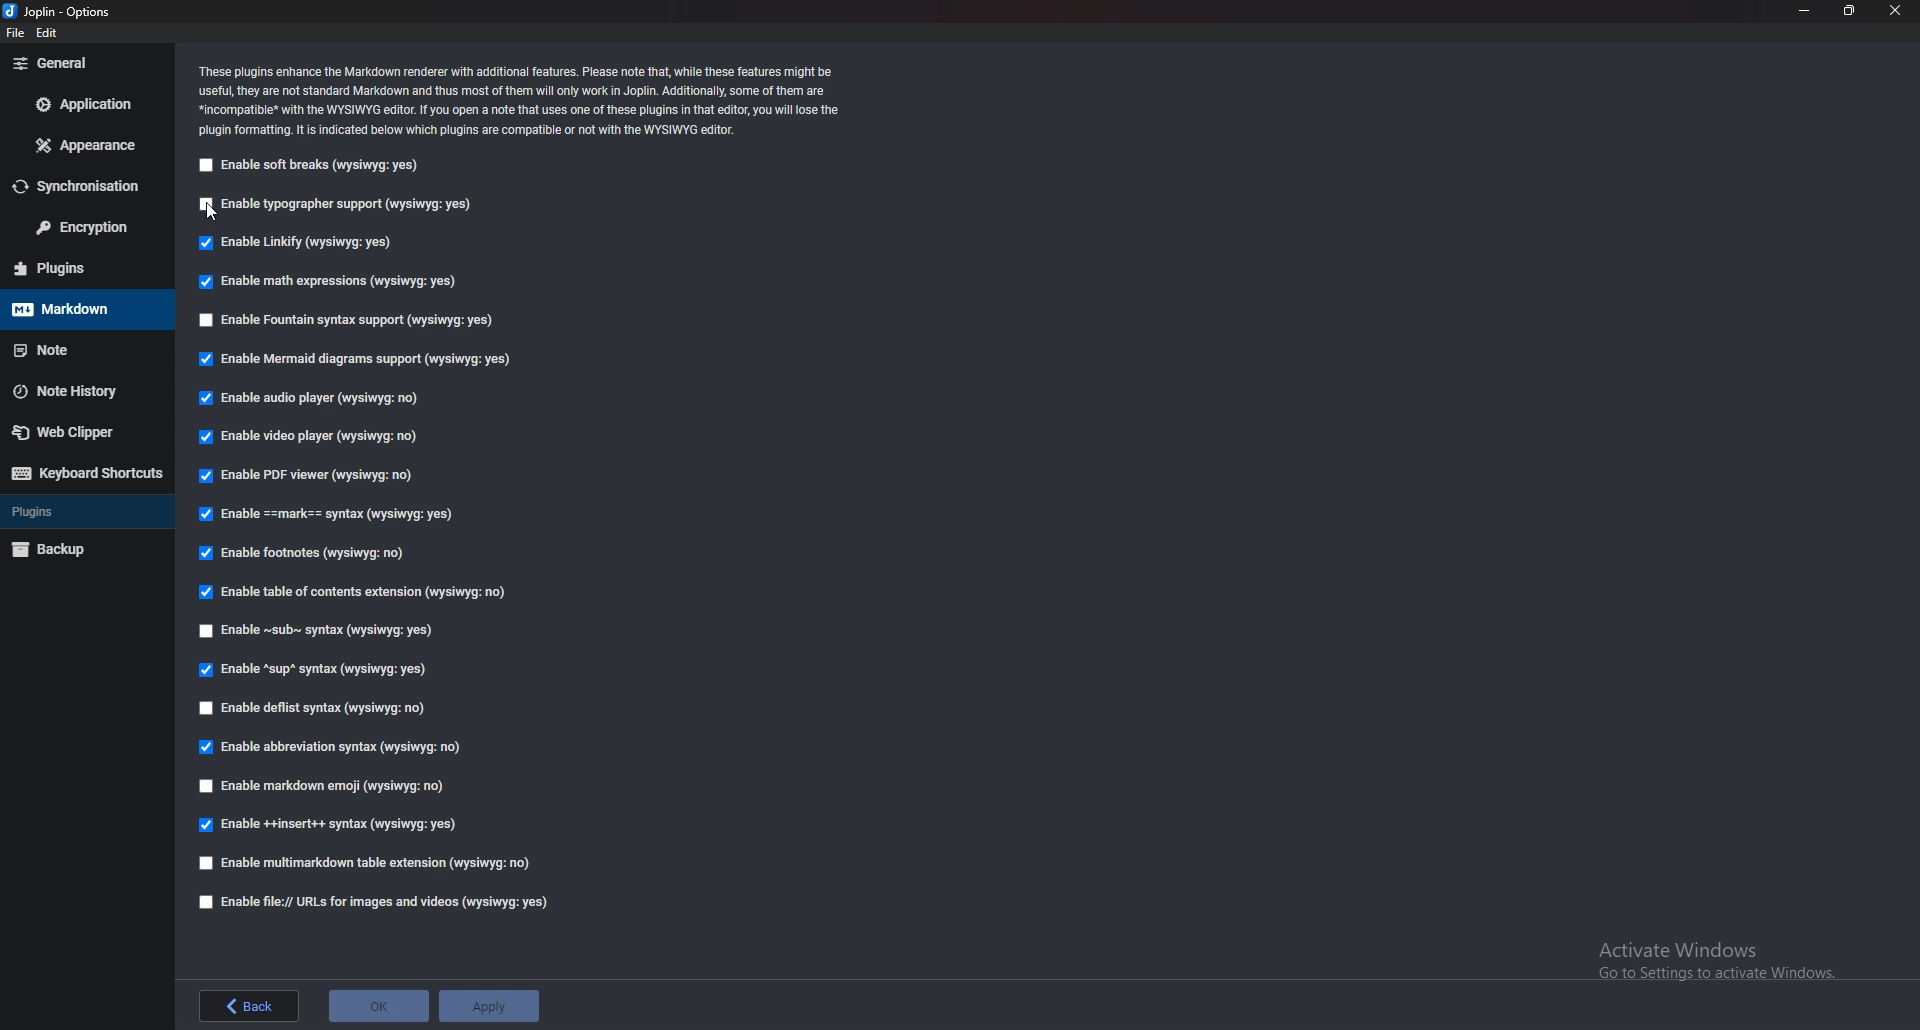 The height and width of the screenshot is (1030, 1920). Describe the element at coordinates (67, 11) in the screenshot. I see `options` at that location.